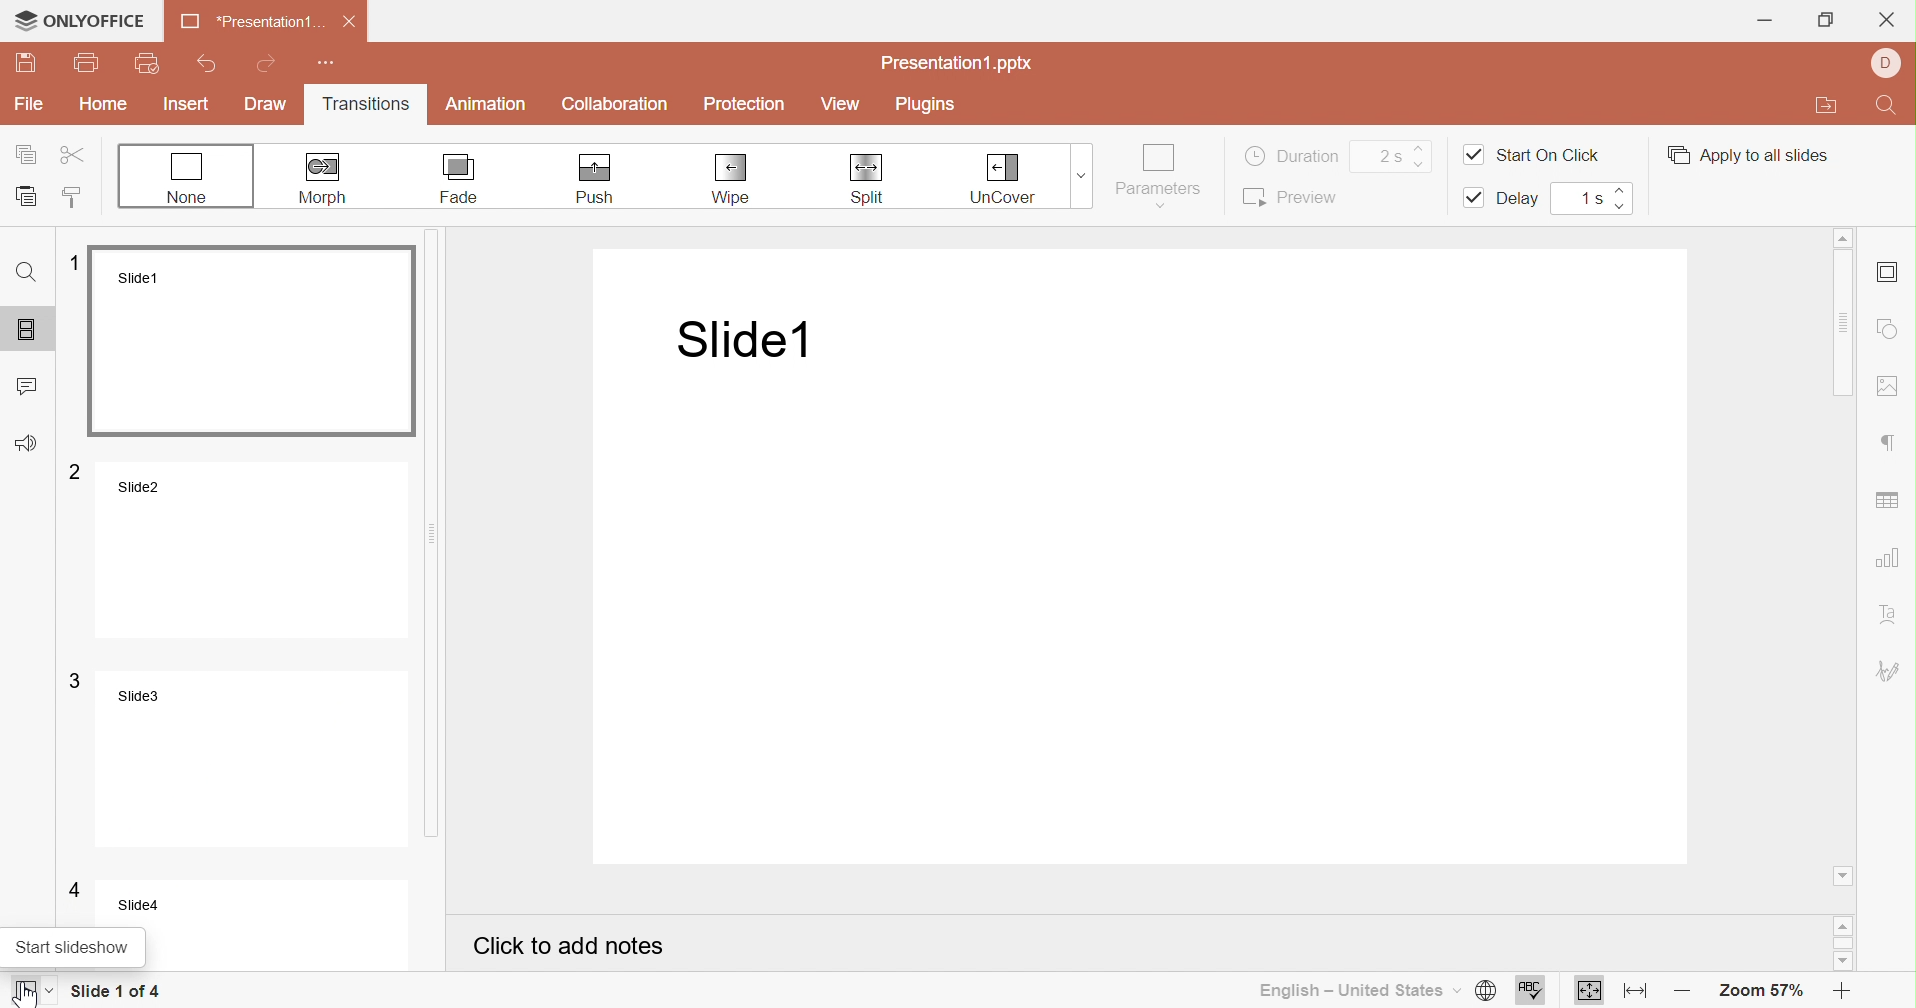 Image resolution: width=1916 pixels, height=1008 pixels. I want to click on Minimize, so click(1764, 19).